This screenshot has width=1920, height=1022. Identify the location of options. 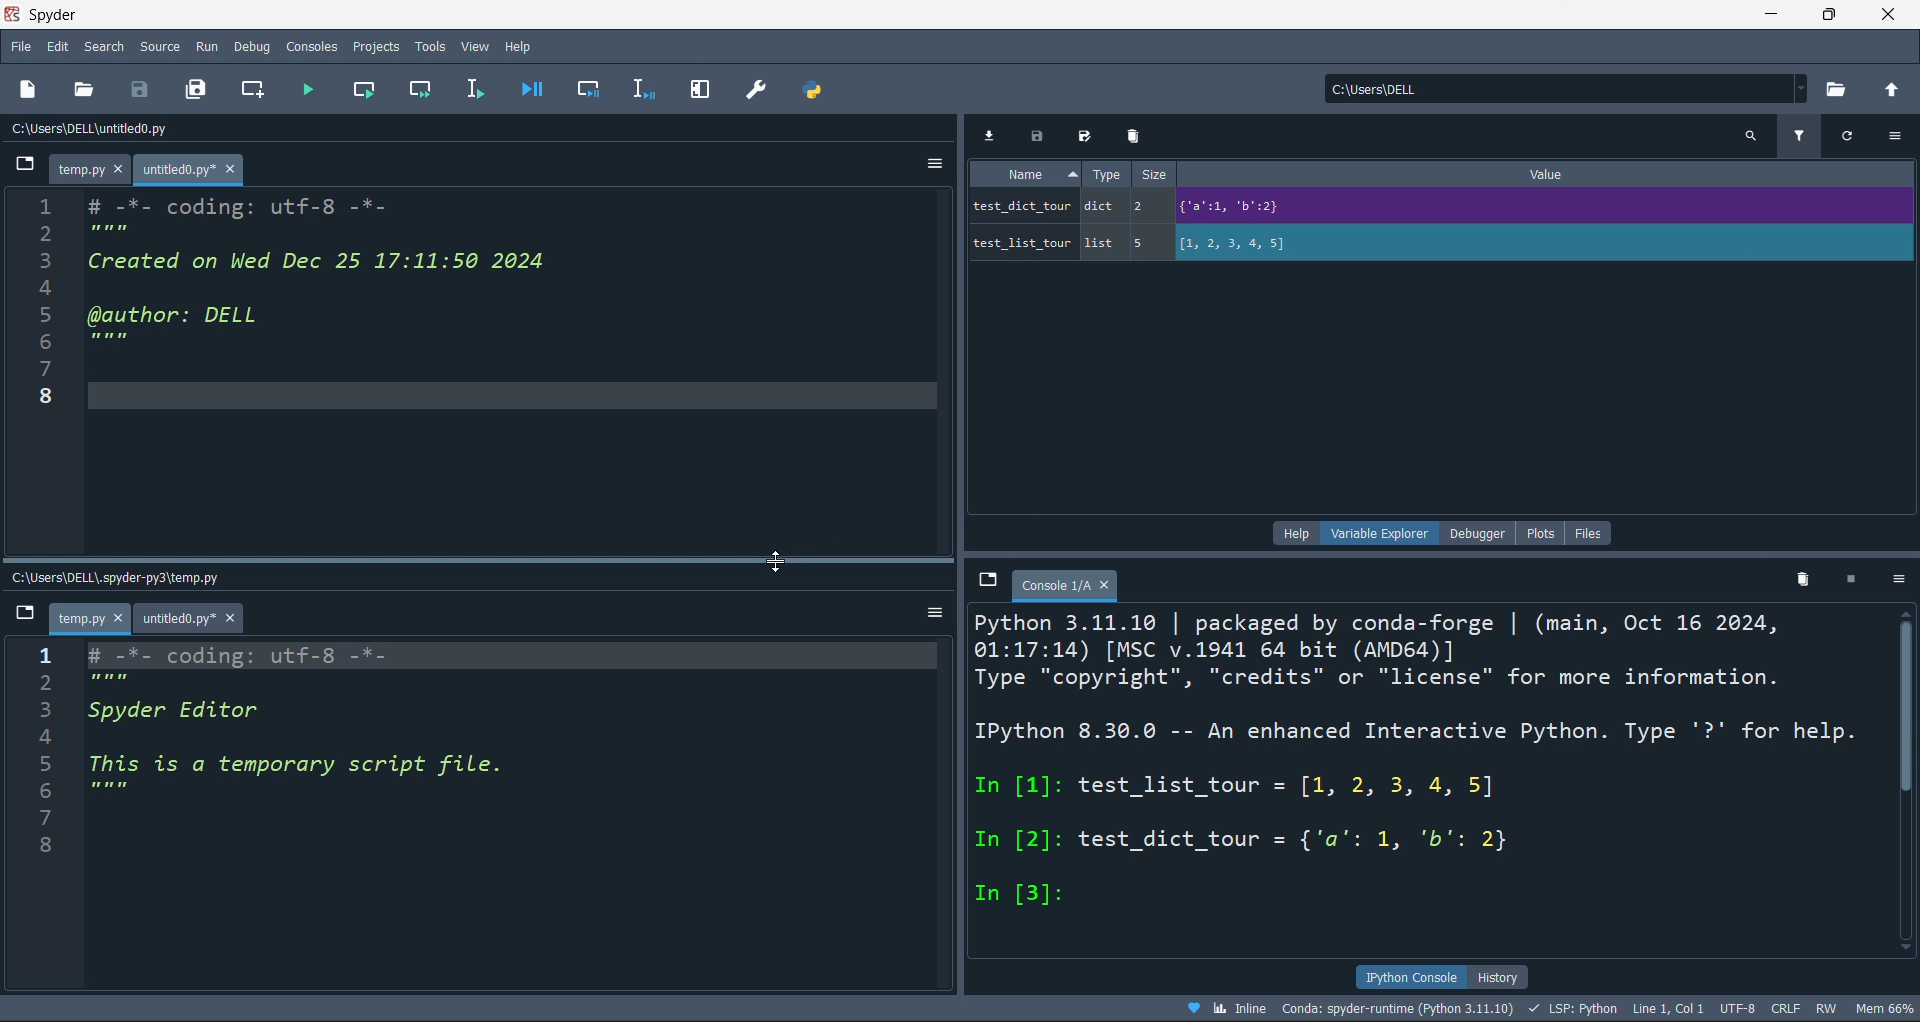
(932, 610).